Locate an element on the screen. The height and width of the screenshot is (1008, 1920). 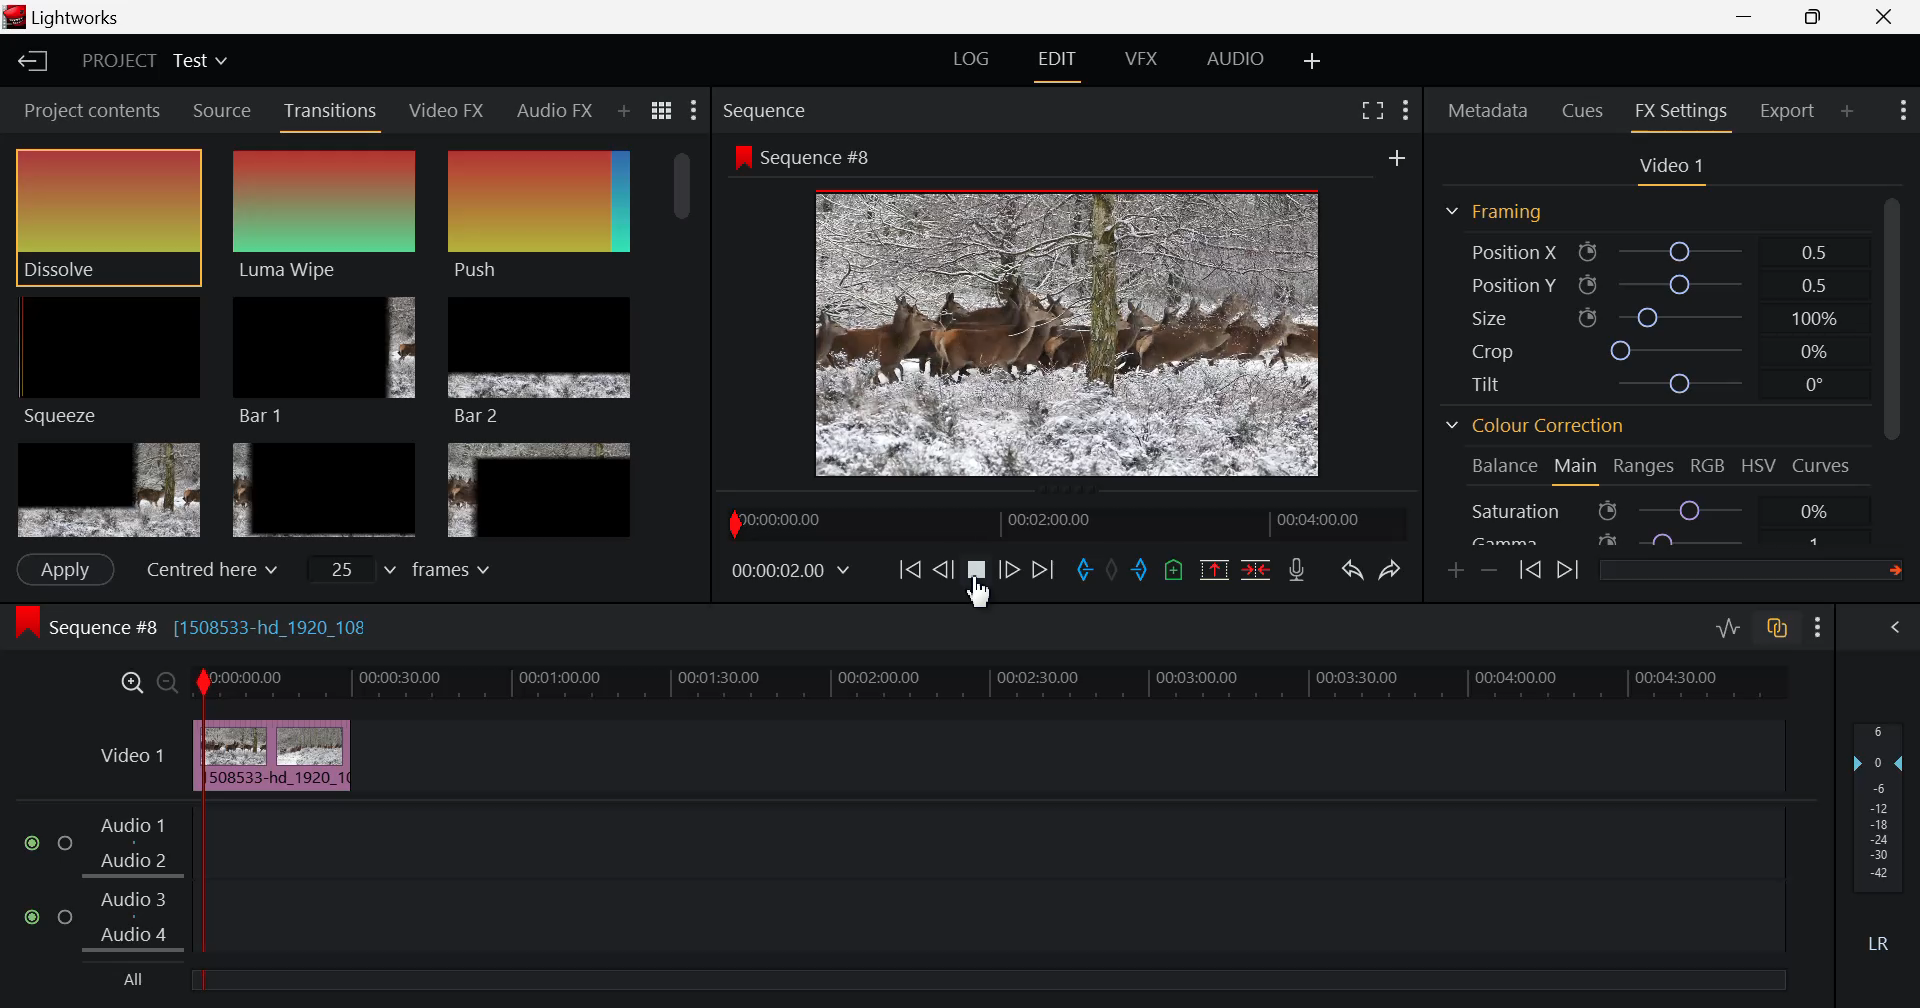
Dissolve Effect is located at coordinates (108, 217).